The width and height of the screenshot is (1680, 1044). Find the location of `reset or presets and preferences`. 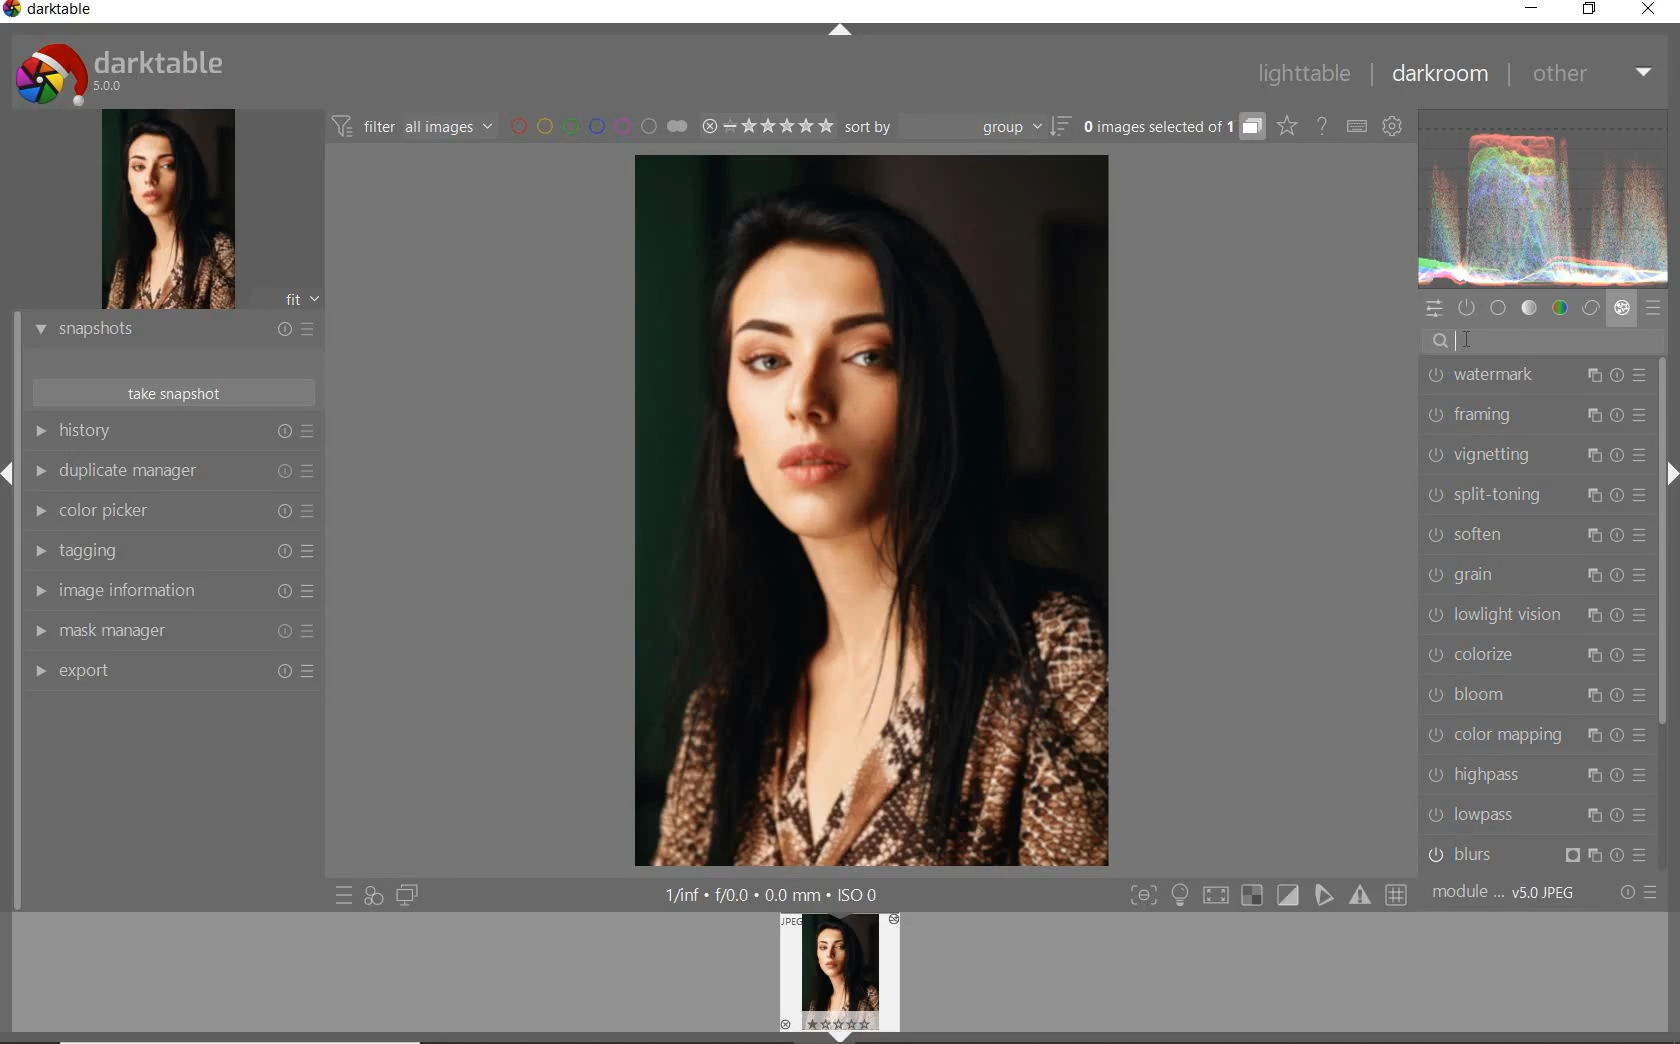

reset or presets and preferences is located at coordinates (1639, 893).